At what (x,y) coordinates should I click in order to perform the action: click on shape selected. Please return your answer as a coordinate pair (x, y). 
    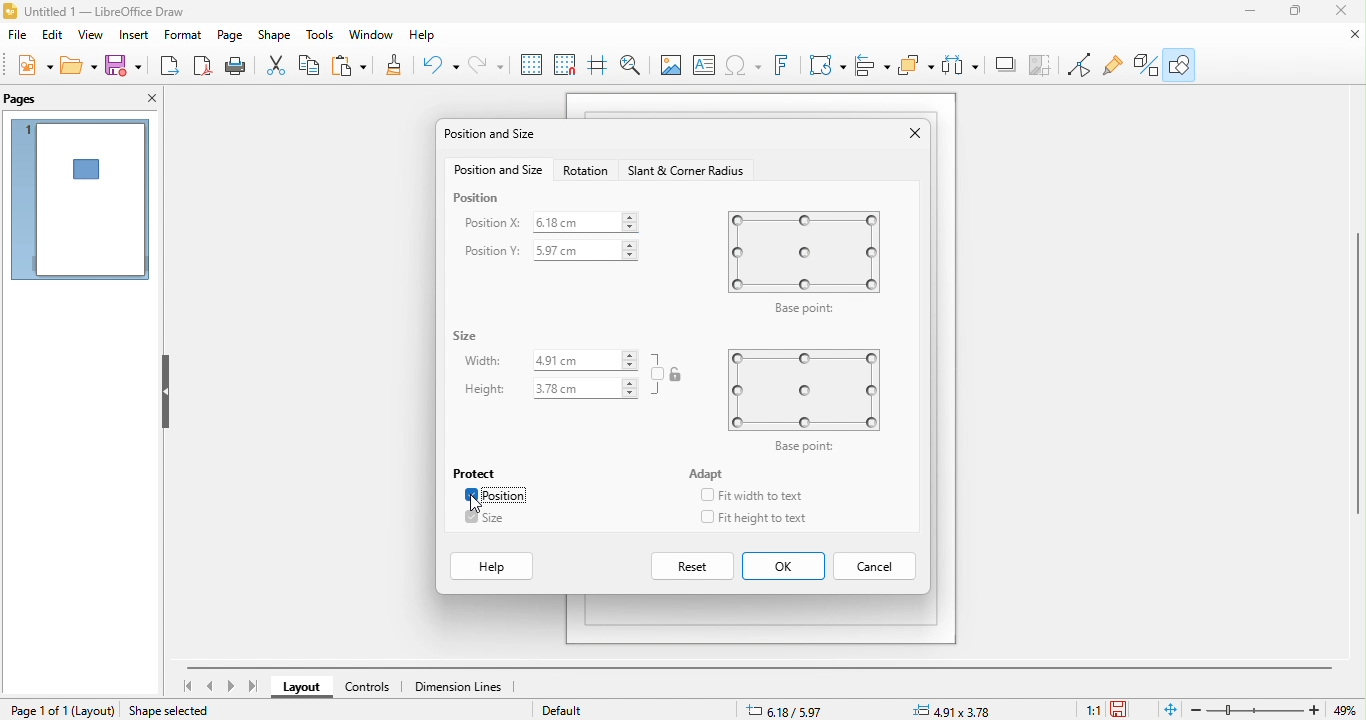
    Looking at the image, I should click on (176, 709).